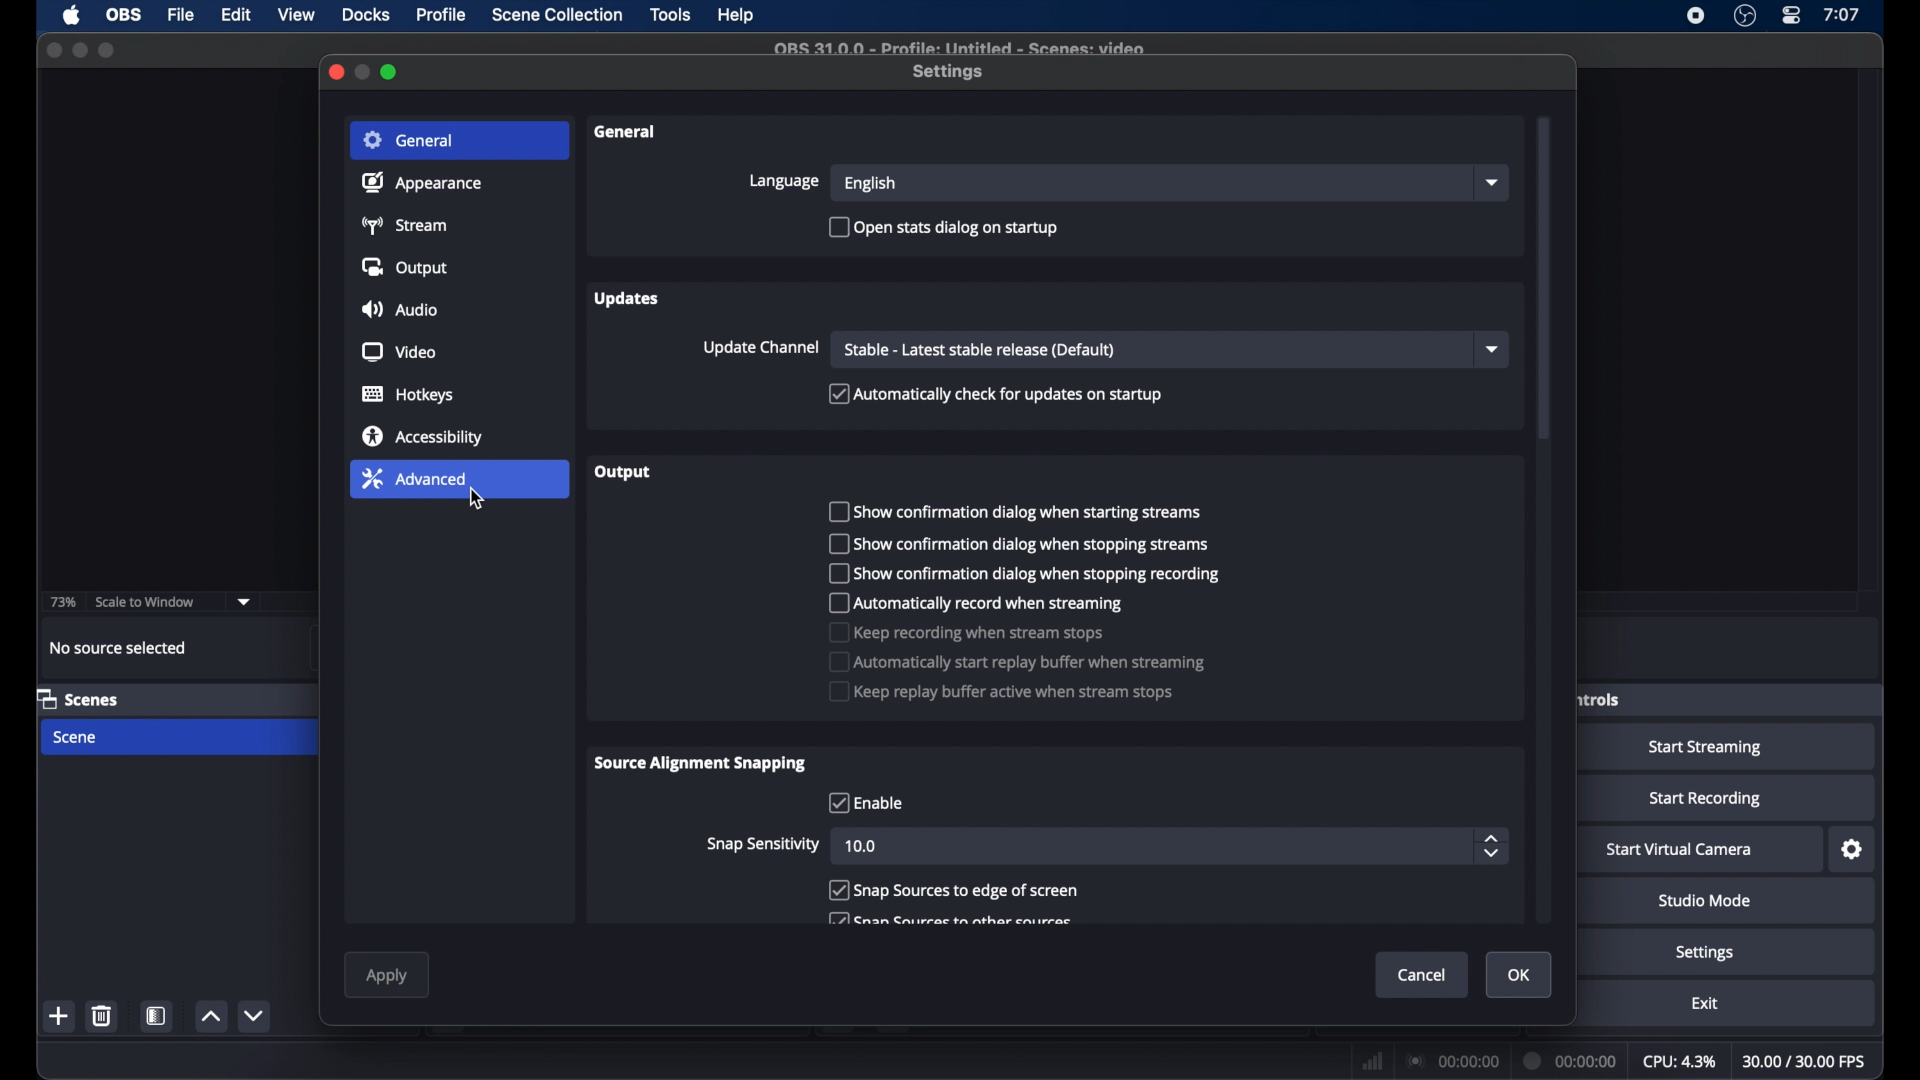  I want to click on checkbox, so click(974, 602).